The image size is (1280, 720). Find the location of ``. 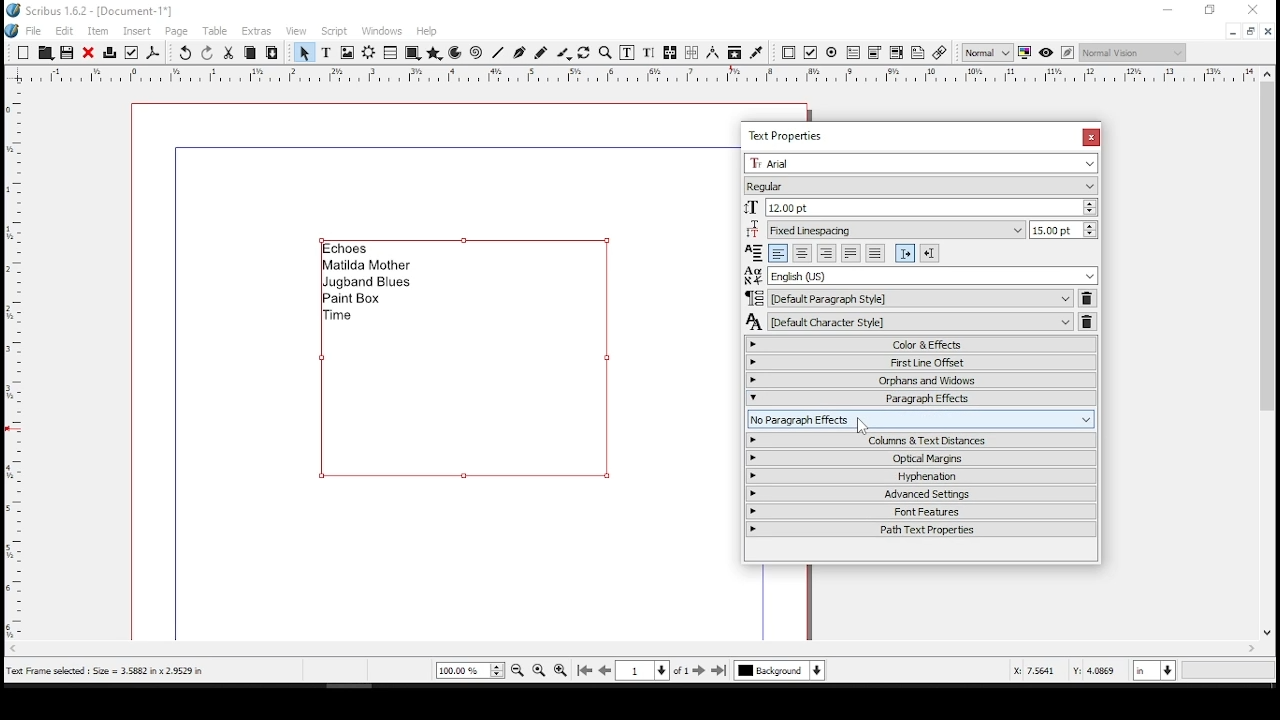

 is located at coordinates (755, 252).